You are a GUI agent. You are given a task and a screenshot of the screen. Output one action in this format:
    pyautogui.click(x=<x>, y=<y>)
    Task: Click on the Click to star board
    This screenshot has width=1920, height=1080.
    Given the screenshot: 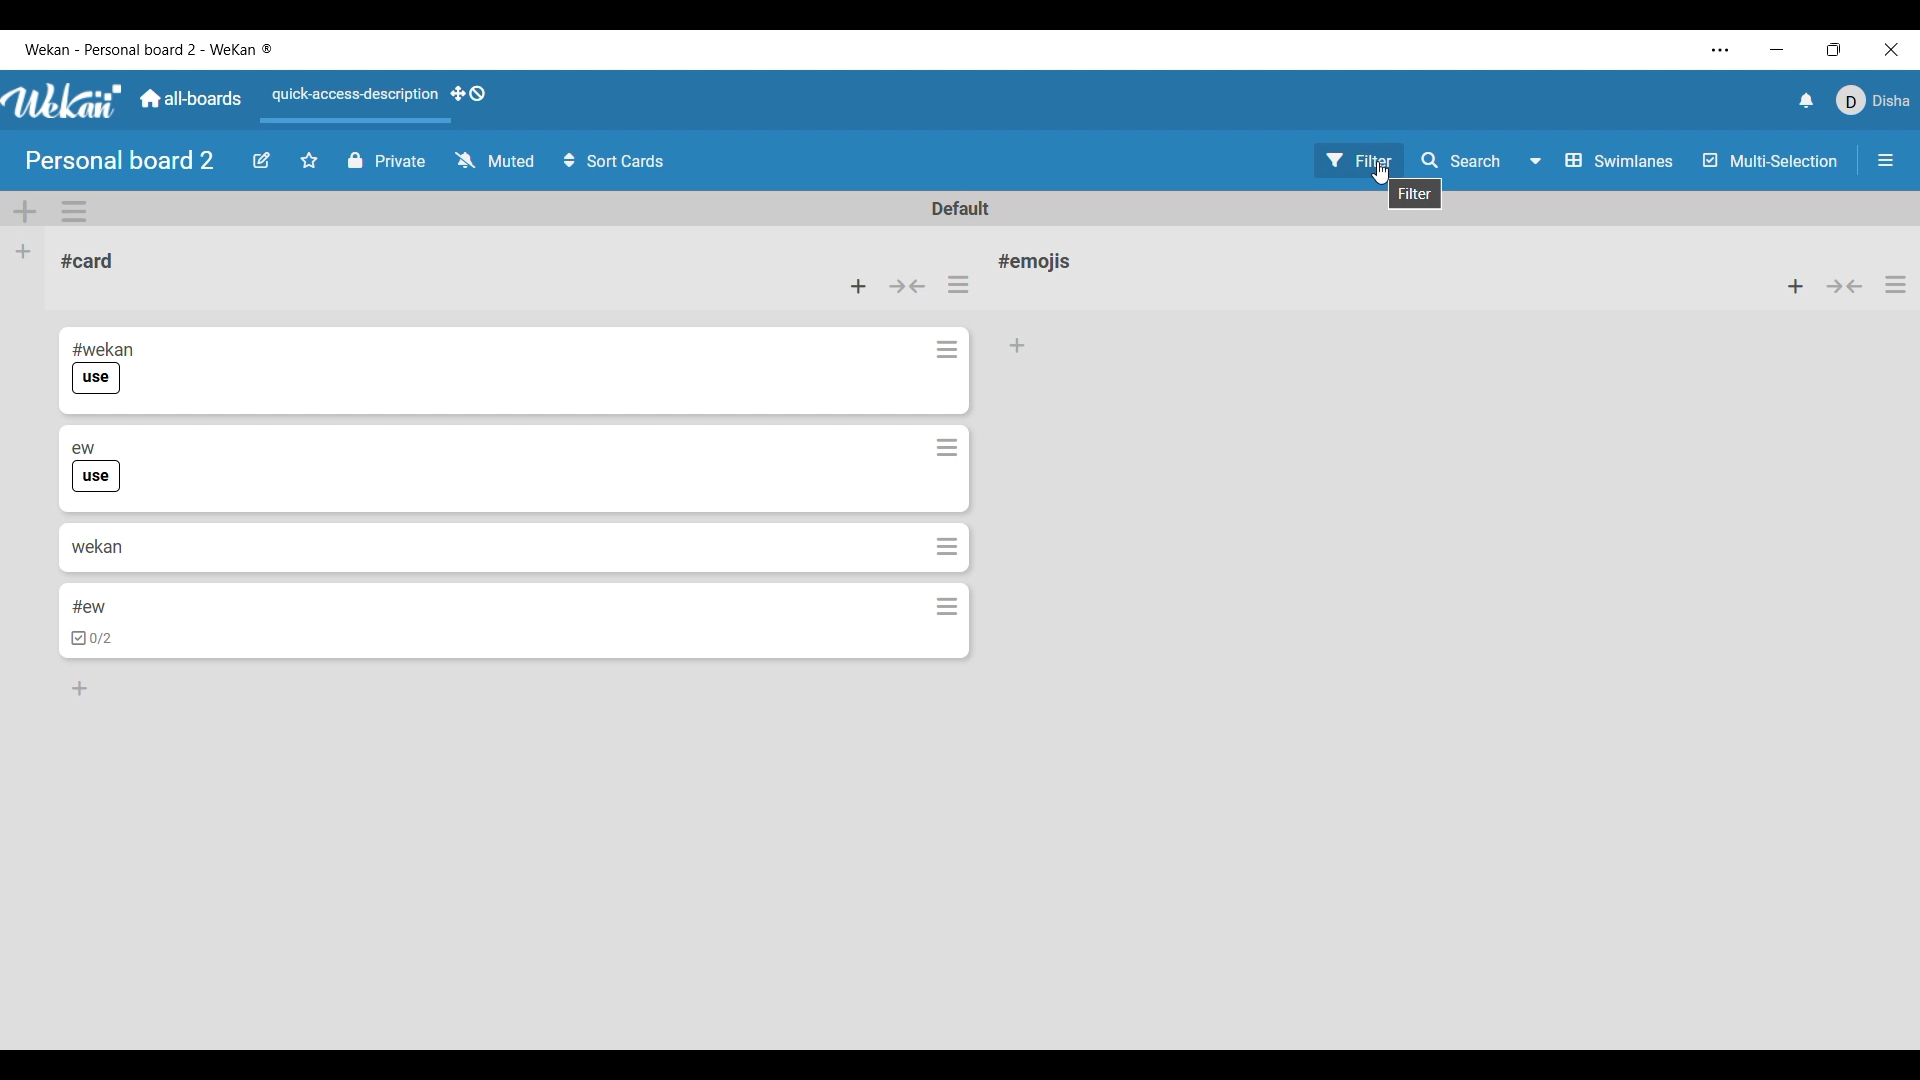 What is the action you would take?
    pyautogui.click(x=309, y=161)
    